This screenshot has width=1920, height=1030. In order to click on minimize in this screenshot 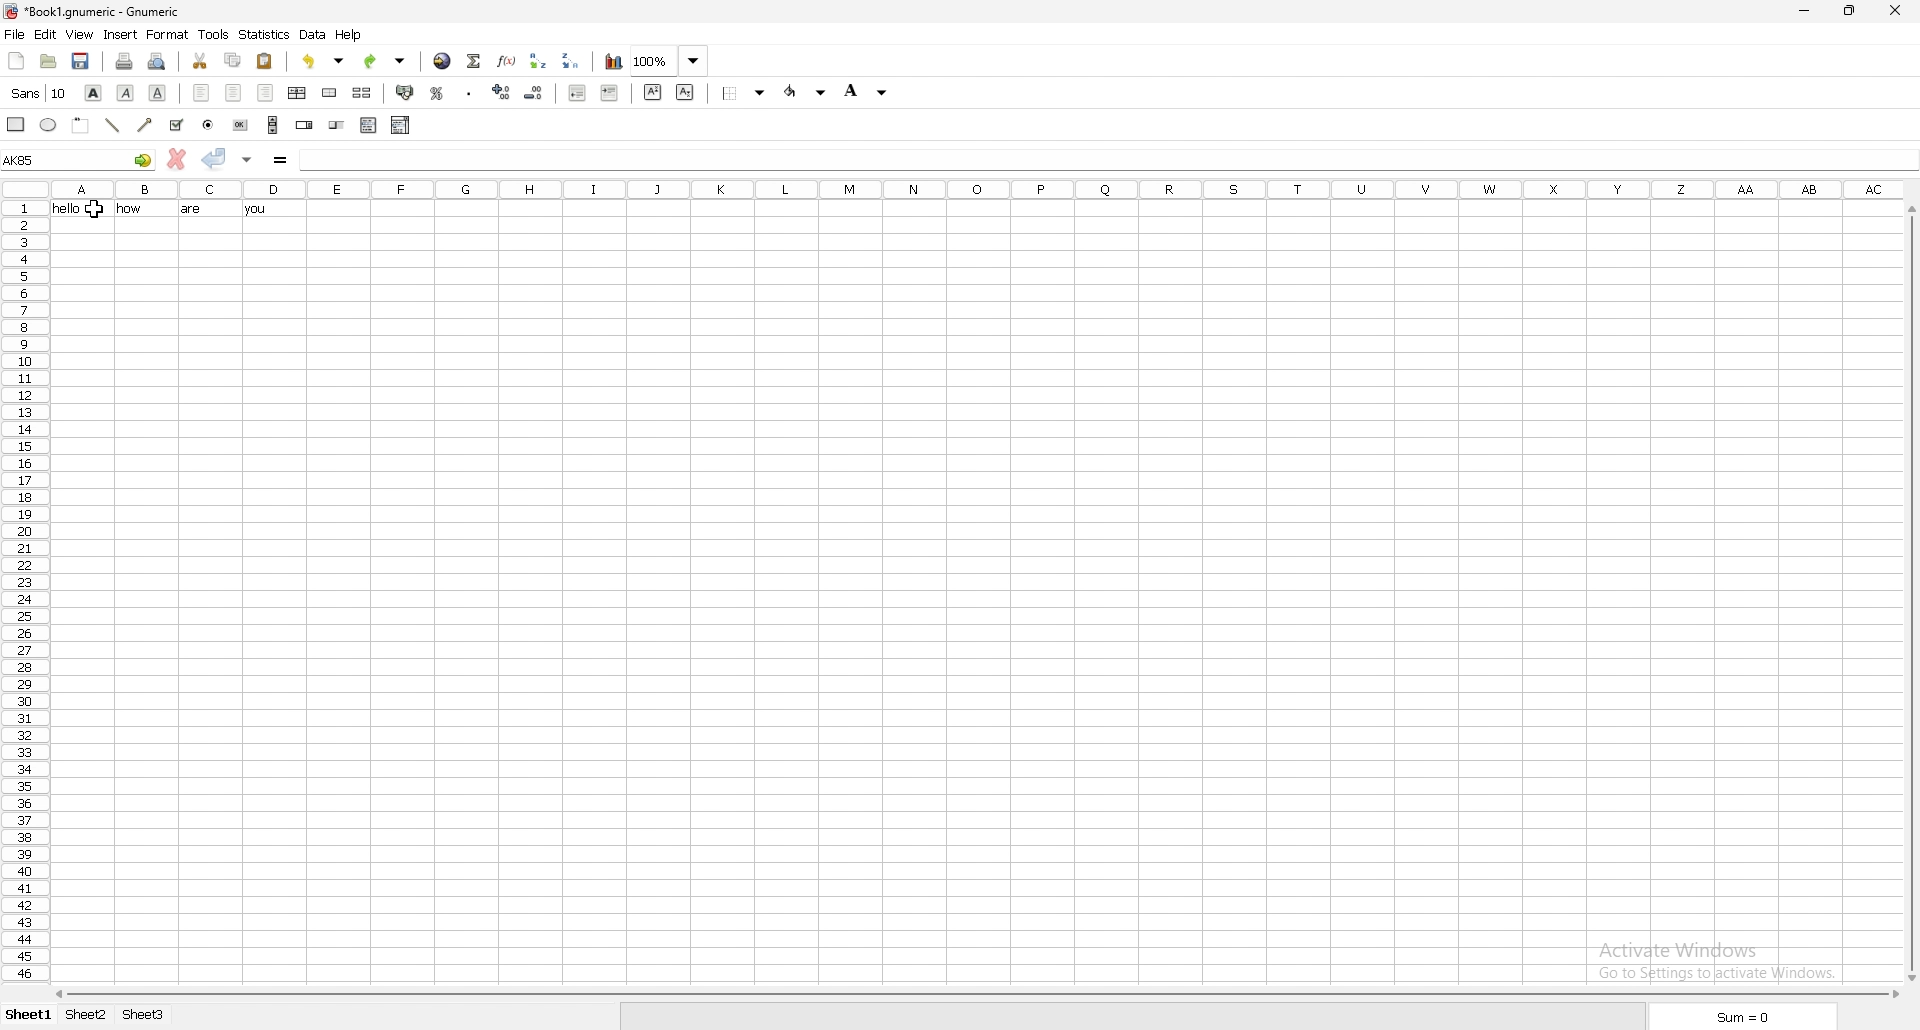, I will do `click(1810, 9)`.